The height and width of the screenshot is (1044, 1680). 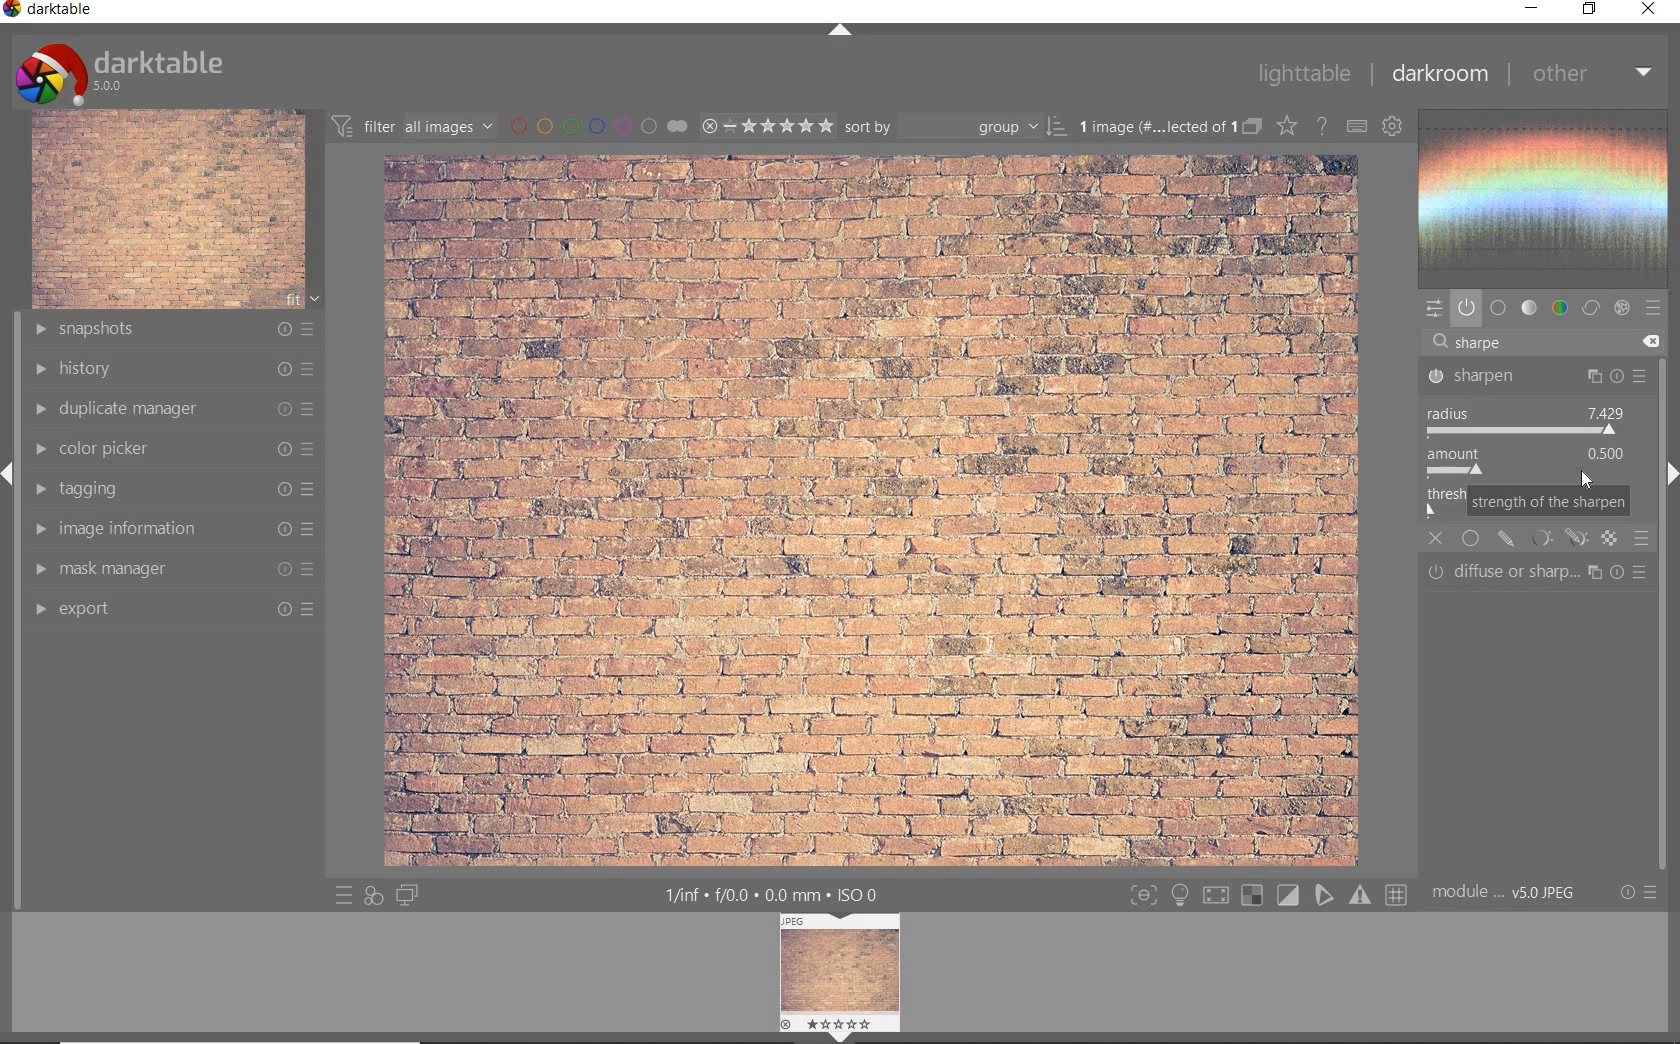 I want to click on show only active module, so click(x=1466, y=308).